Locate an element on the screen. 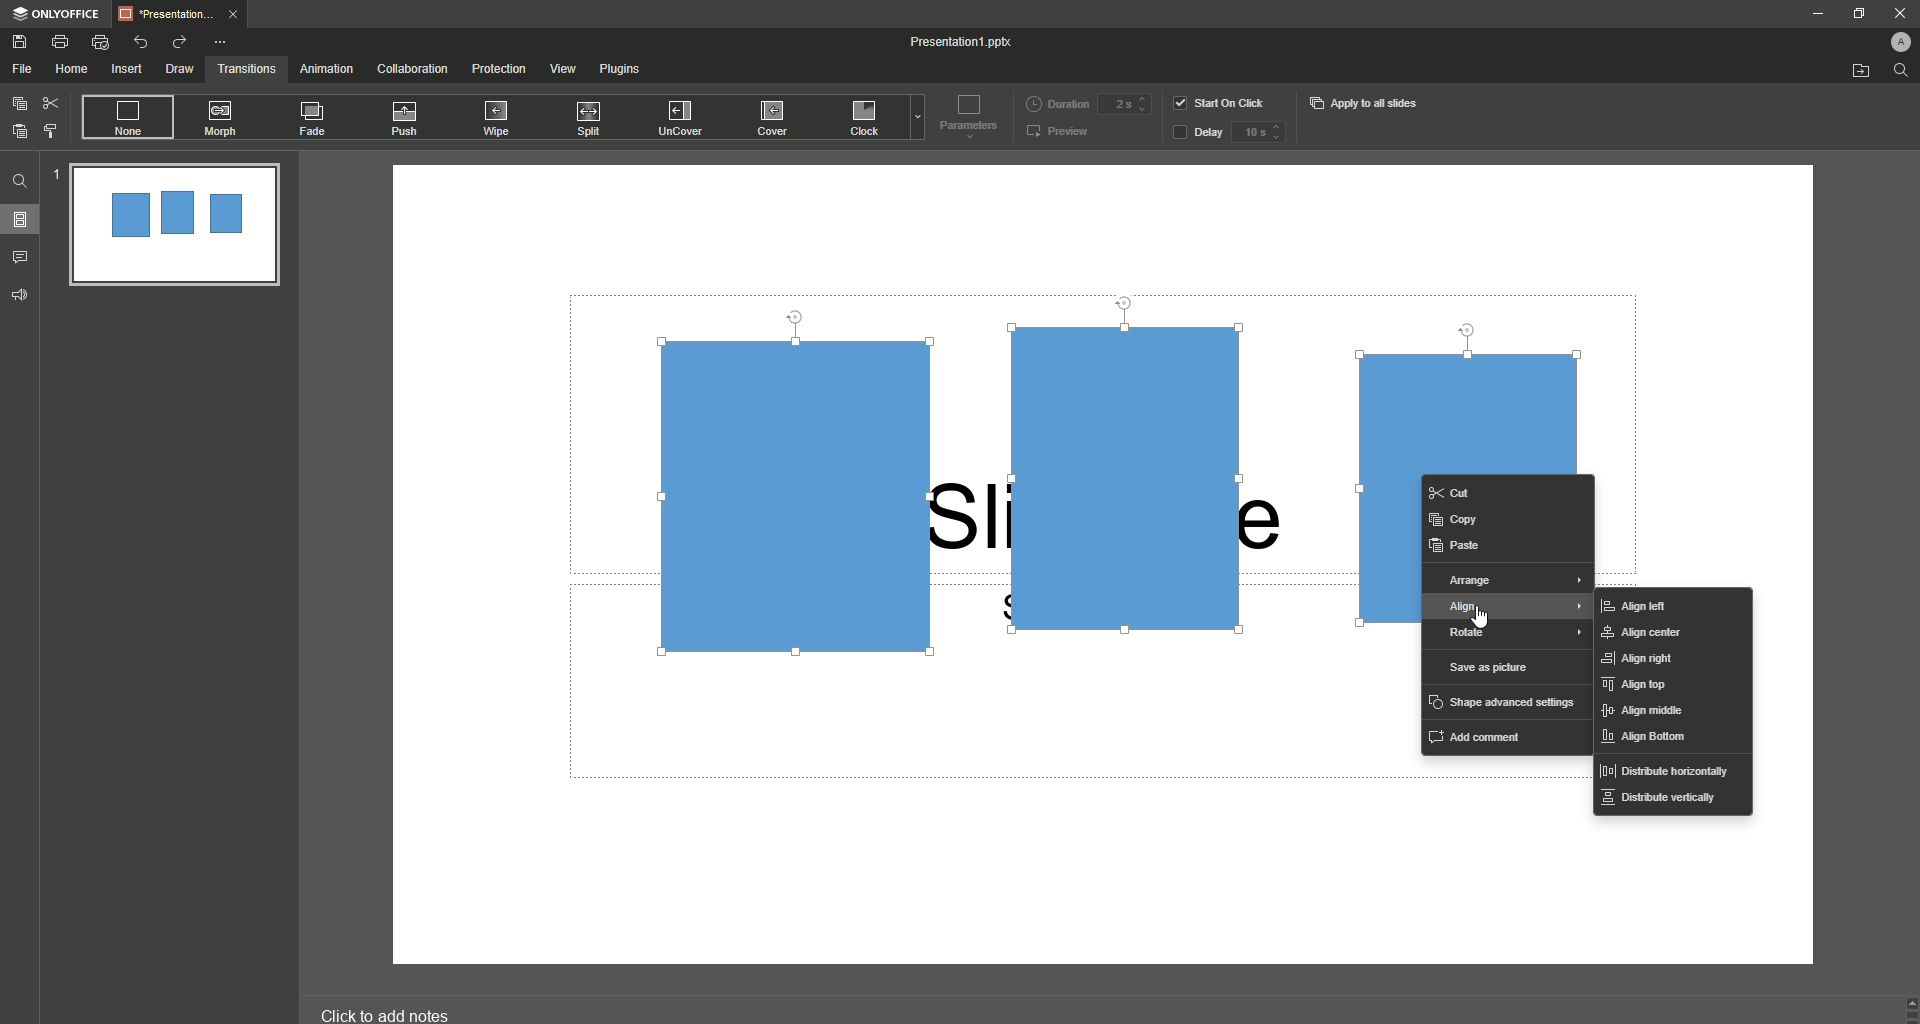 The image size is (1920, 1024). Align middle is located at coordinates (1642, 713).